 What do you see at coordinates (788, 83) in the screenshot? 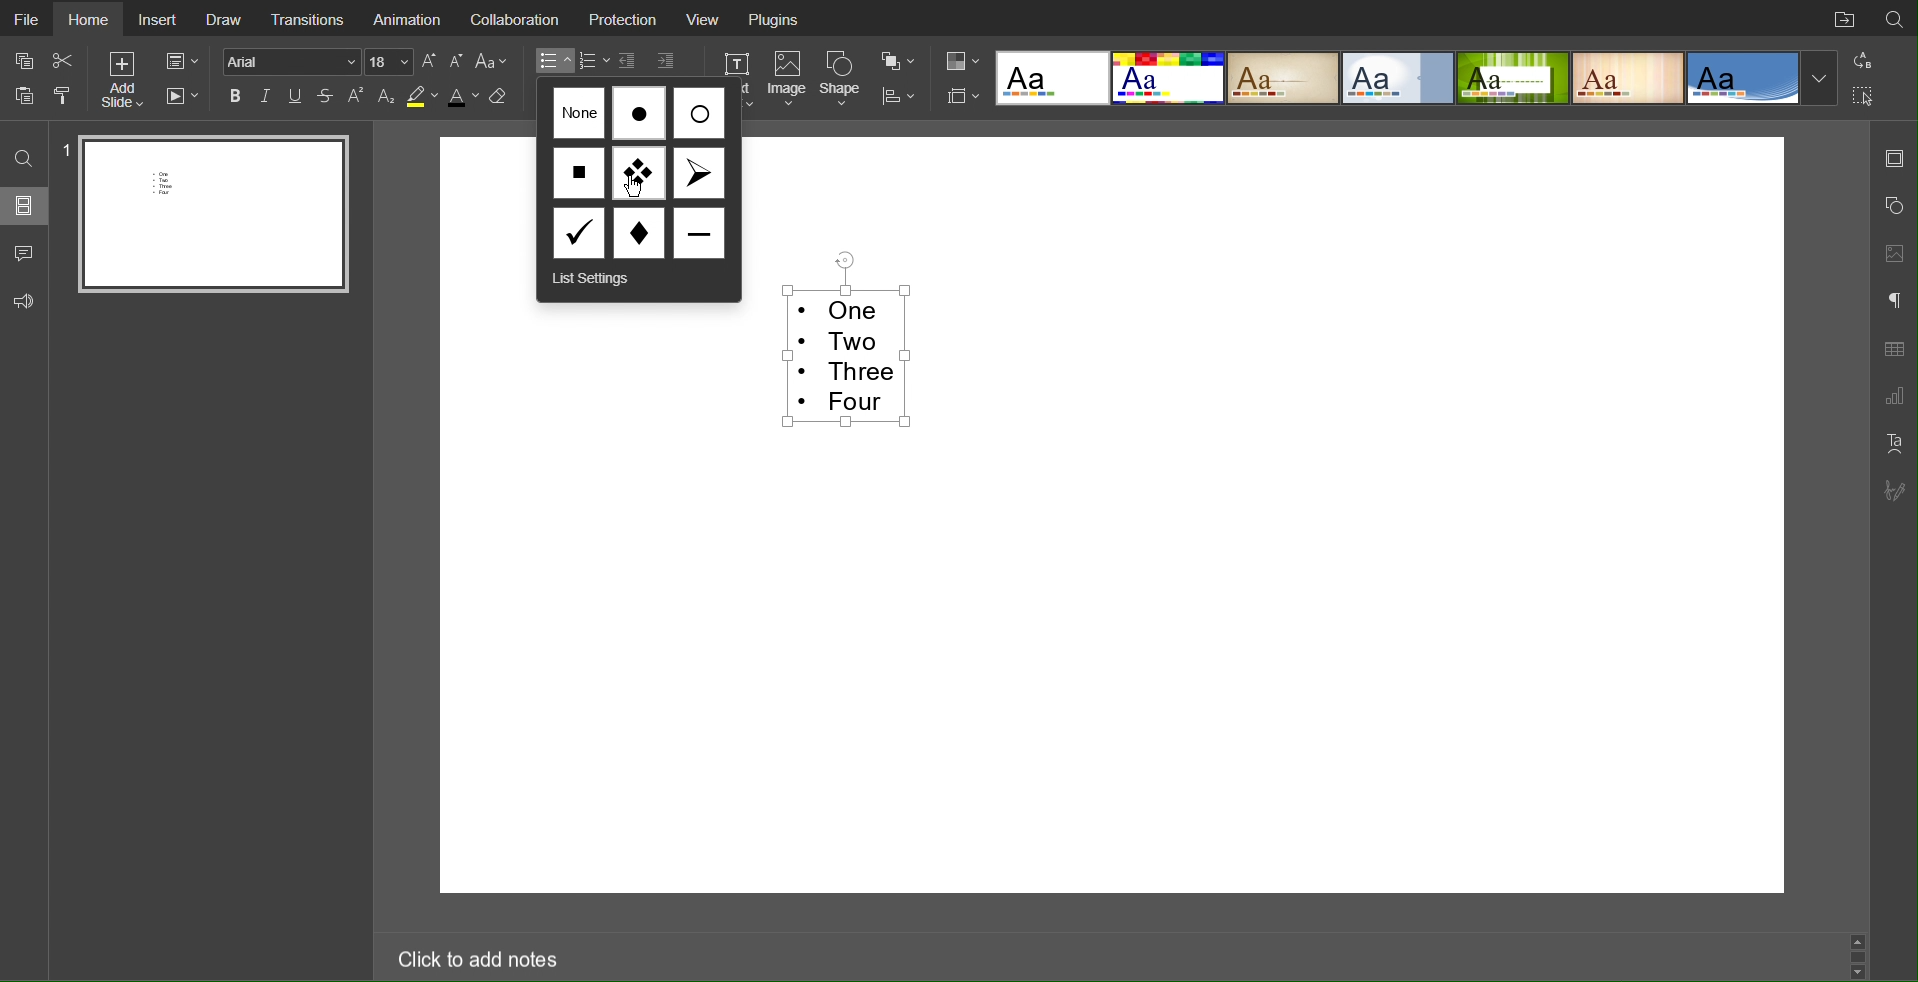
I see `Image` at bounding box center [788, 83].